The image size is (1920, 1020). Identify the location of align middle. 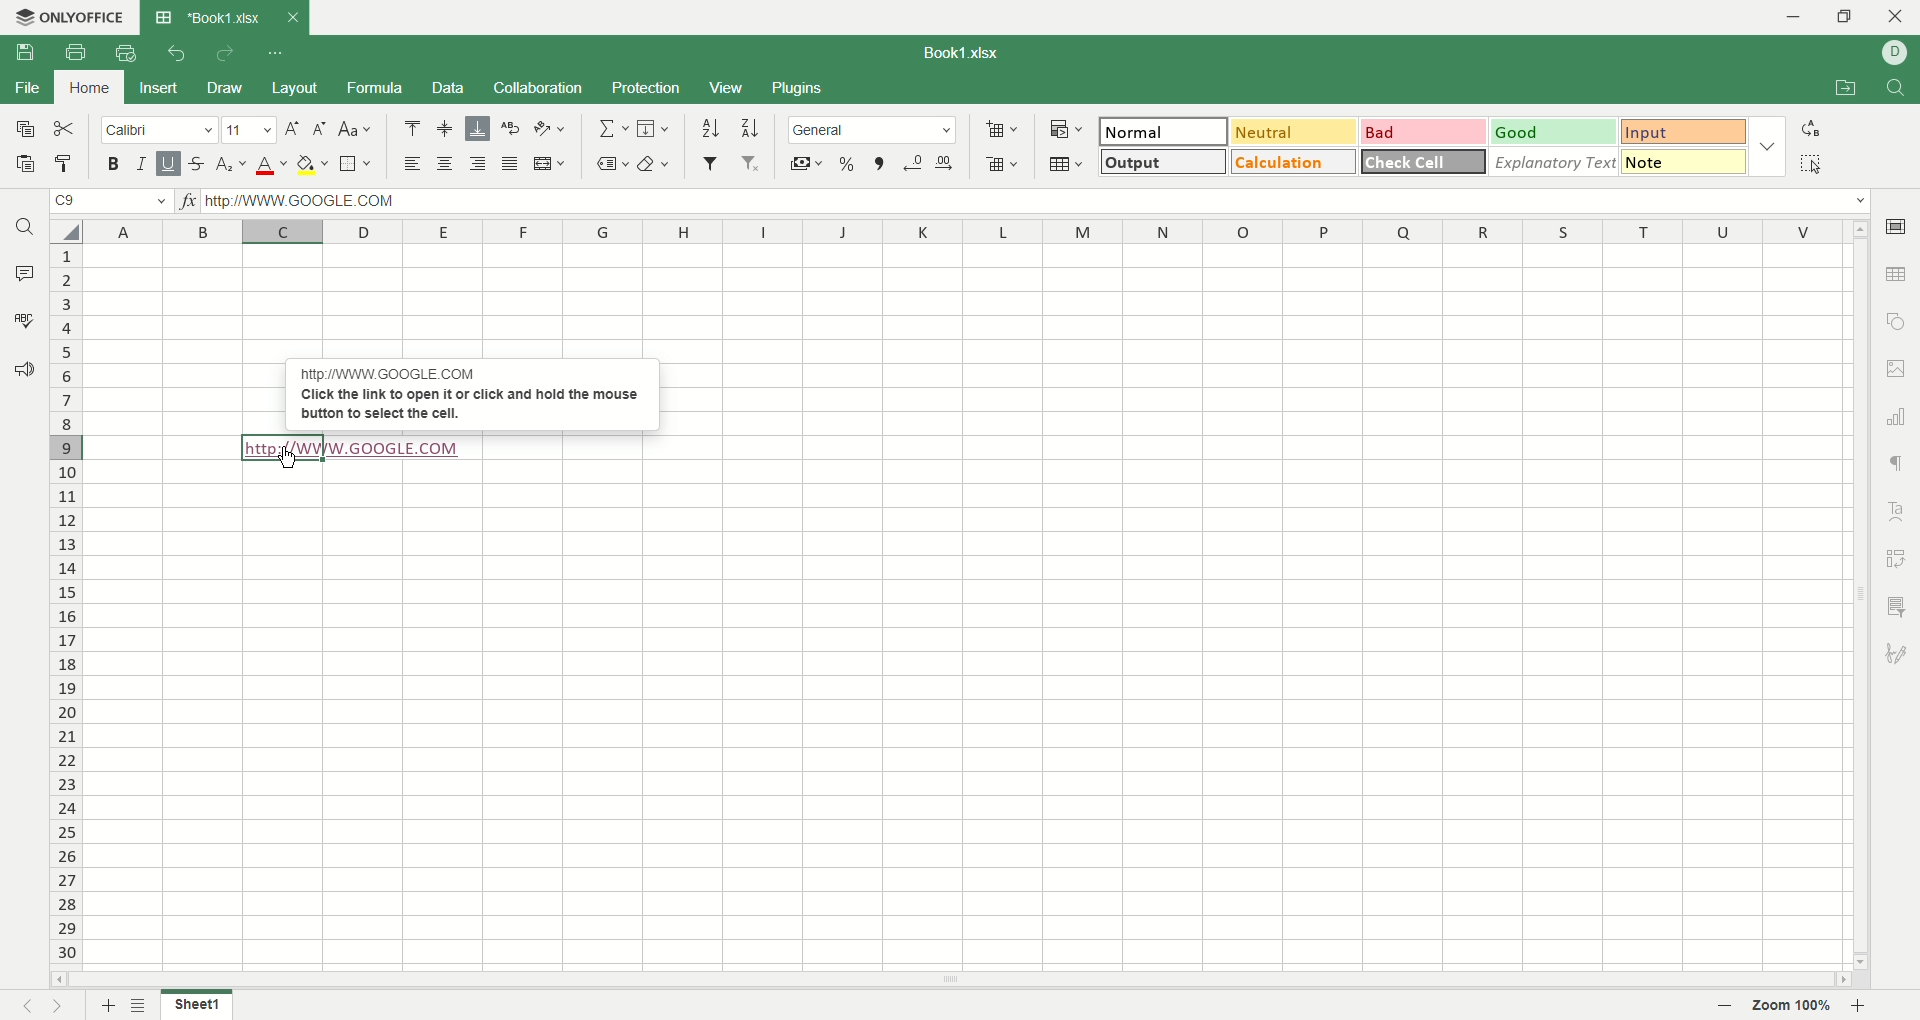
(444, 127).